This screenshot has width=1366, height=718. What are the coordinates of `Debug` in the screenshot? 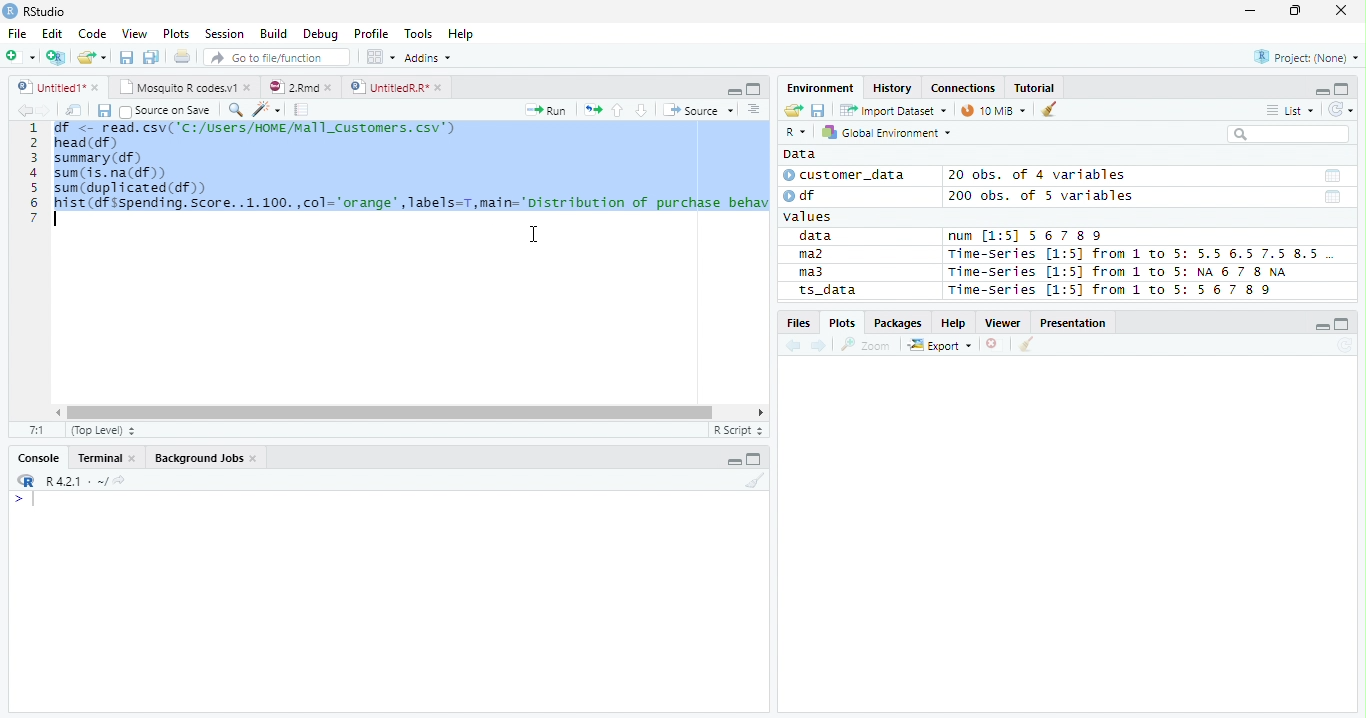 It's located at (321, 35).